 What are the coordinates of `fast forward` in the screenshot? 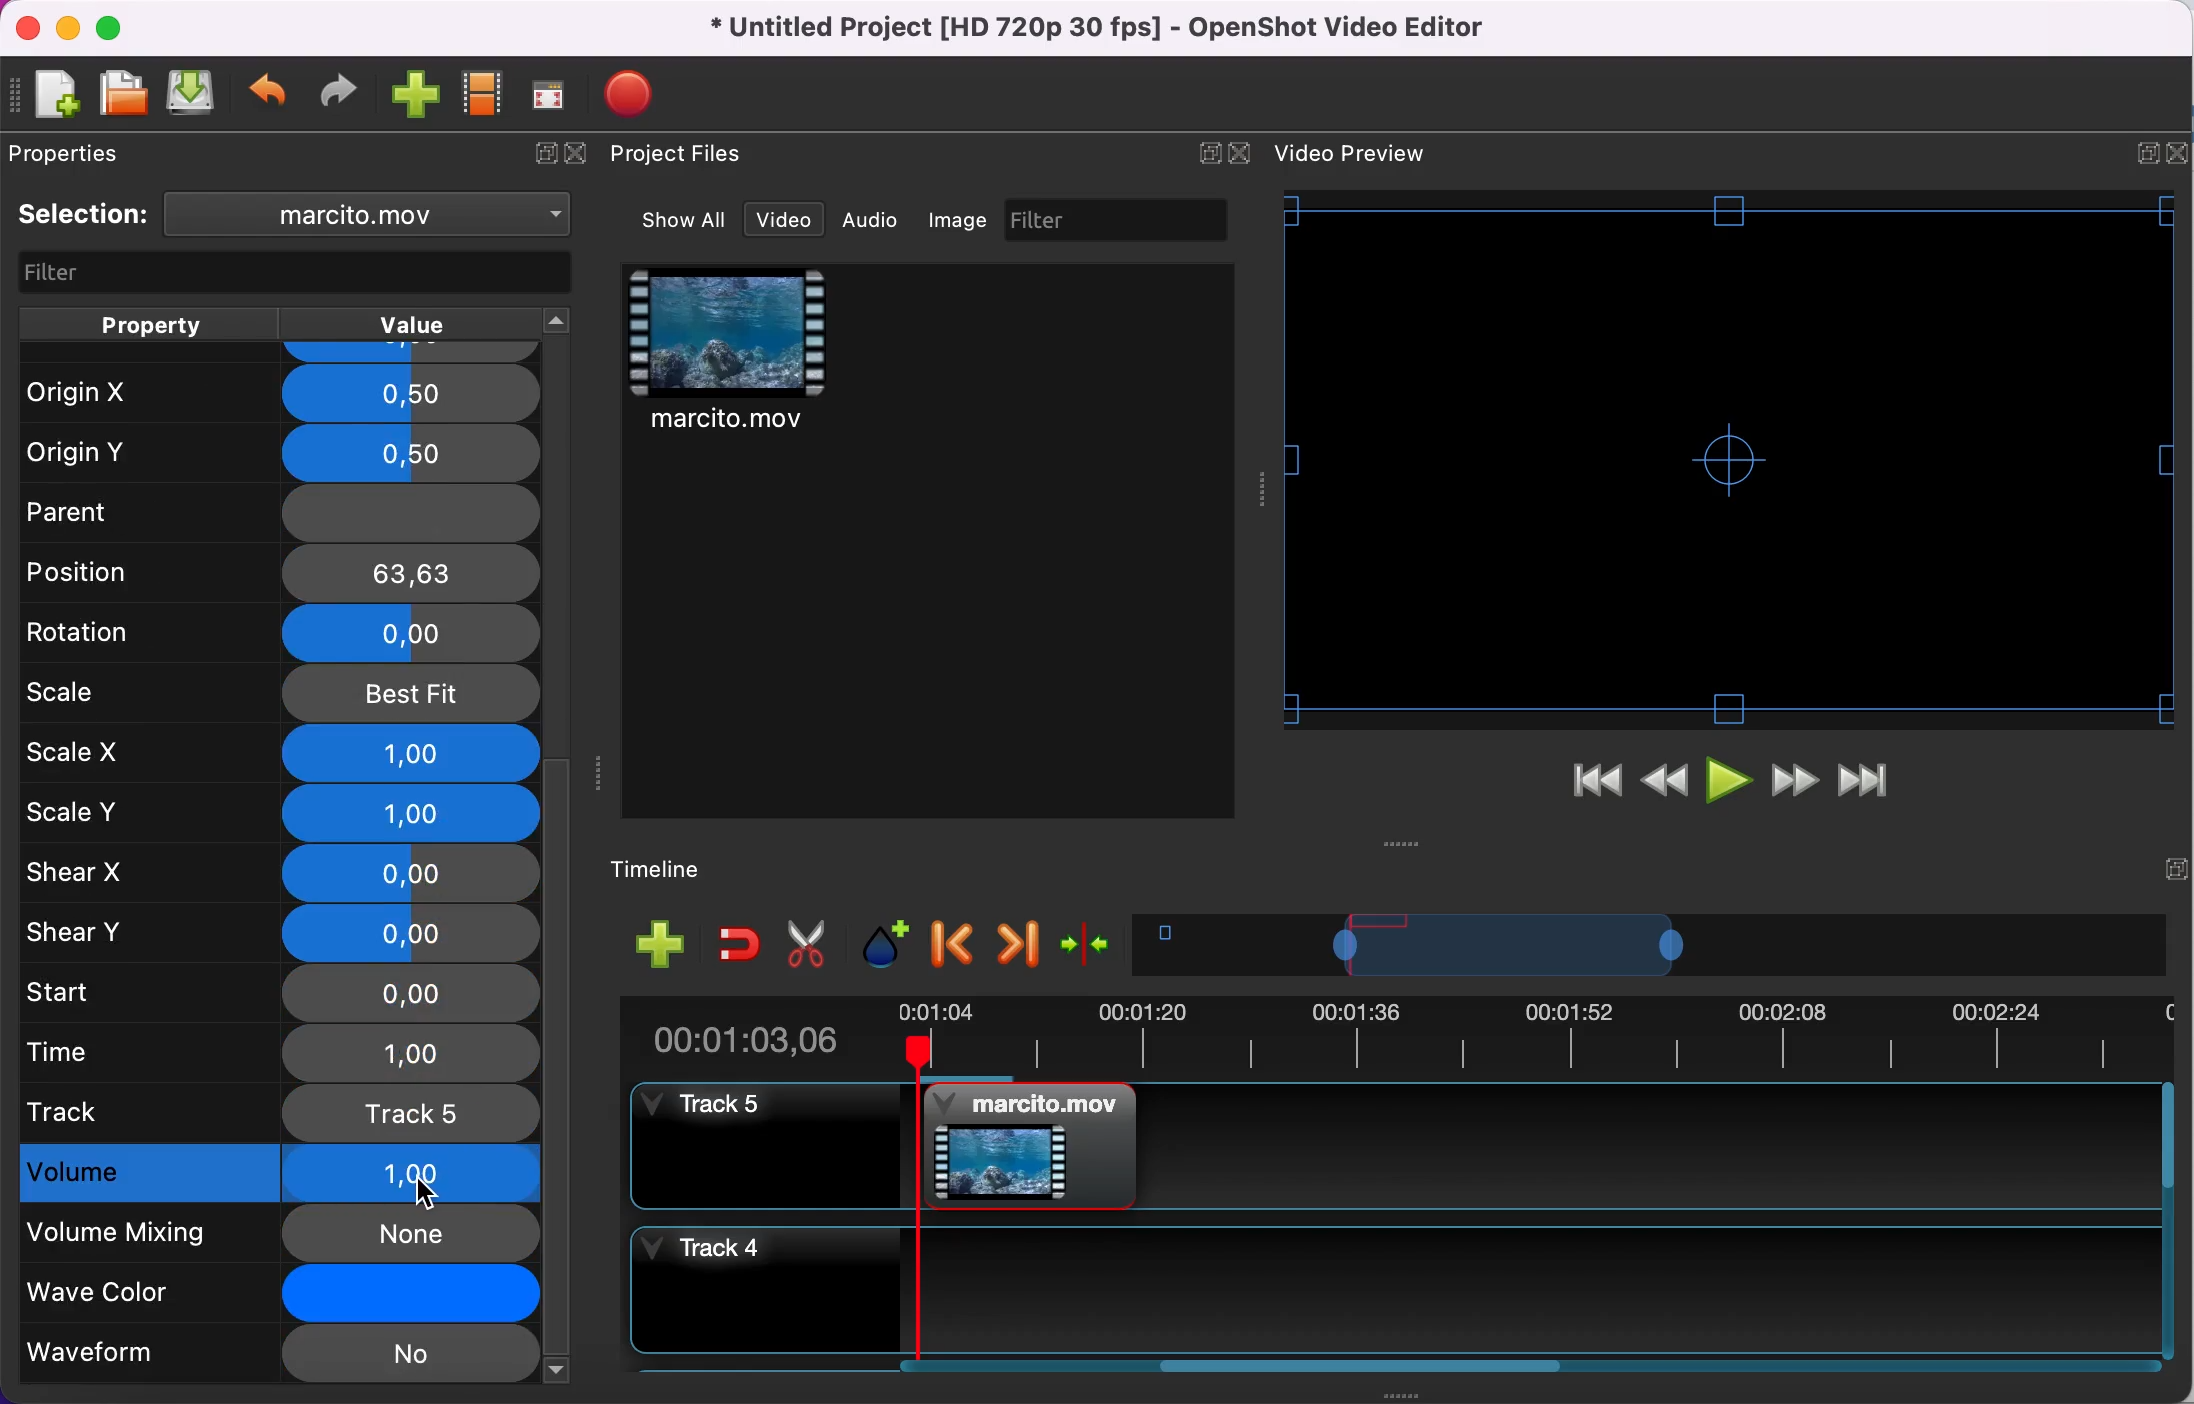 It's located at (1795, 783).